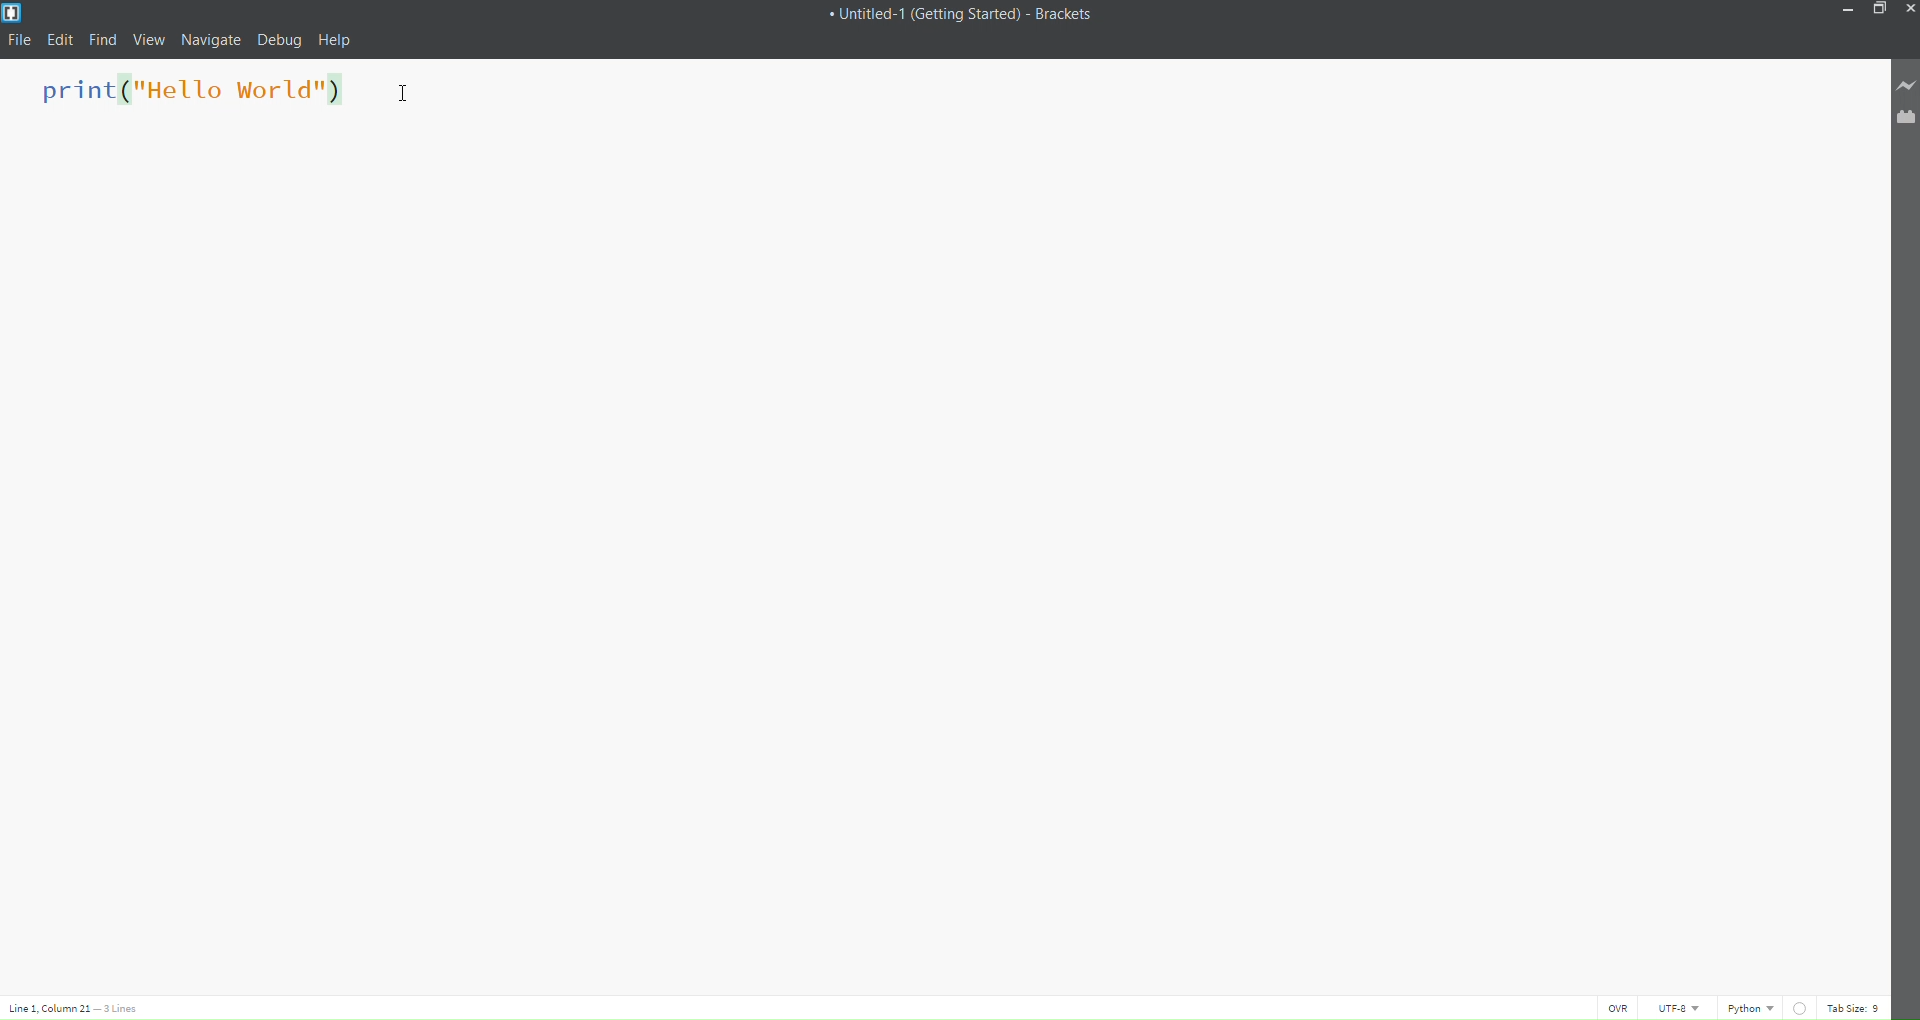  Describe the element at coordinates (101, 38) in the screenshot. I see `find` at that location.